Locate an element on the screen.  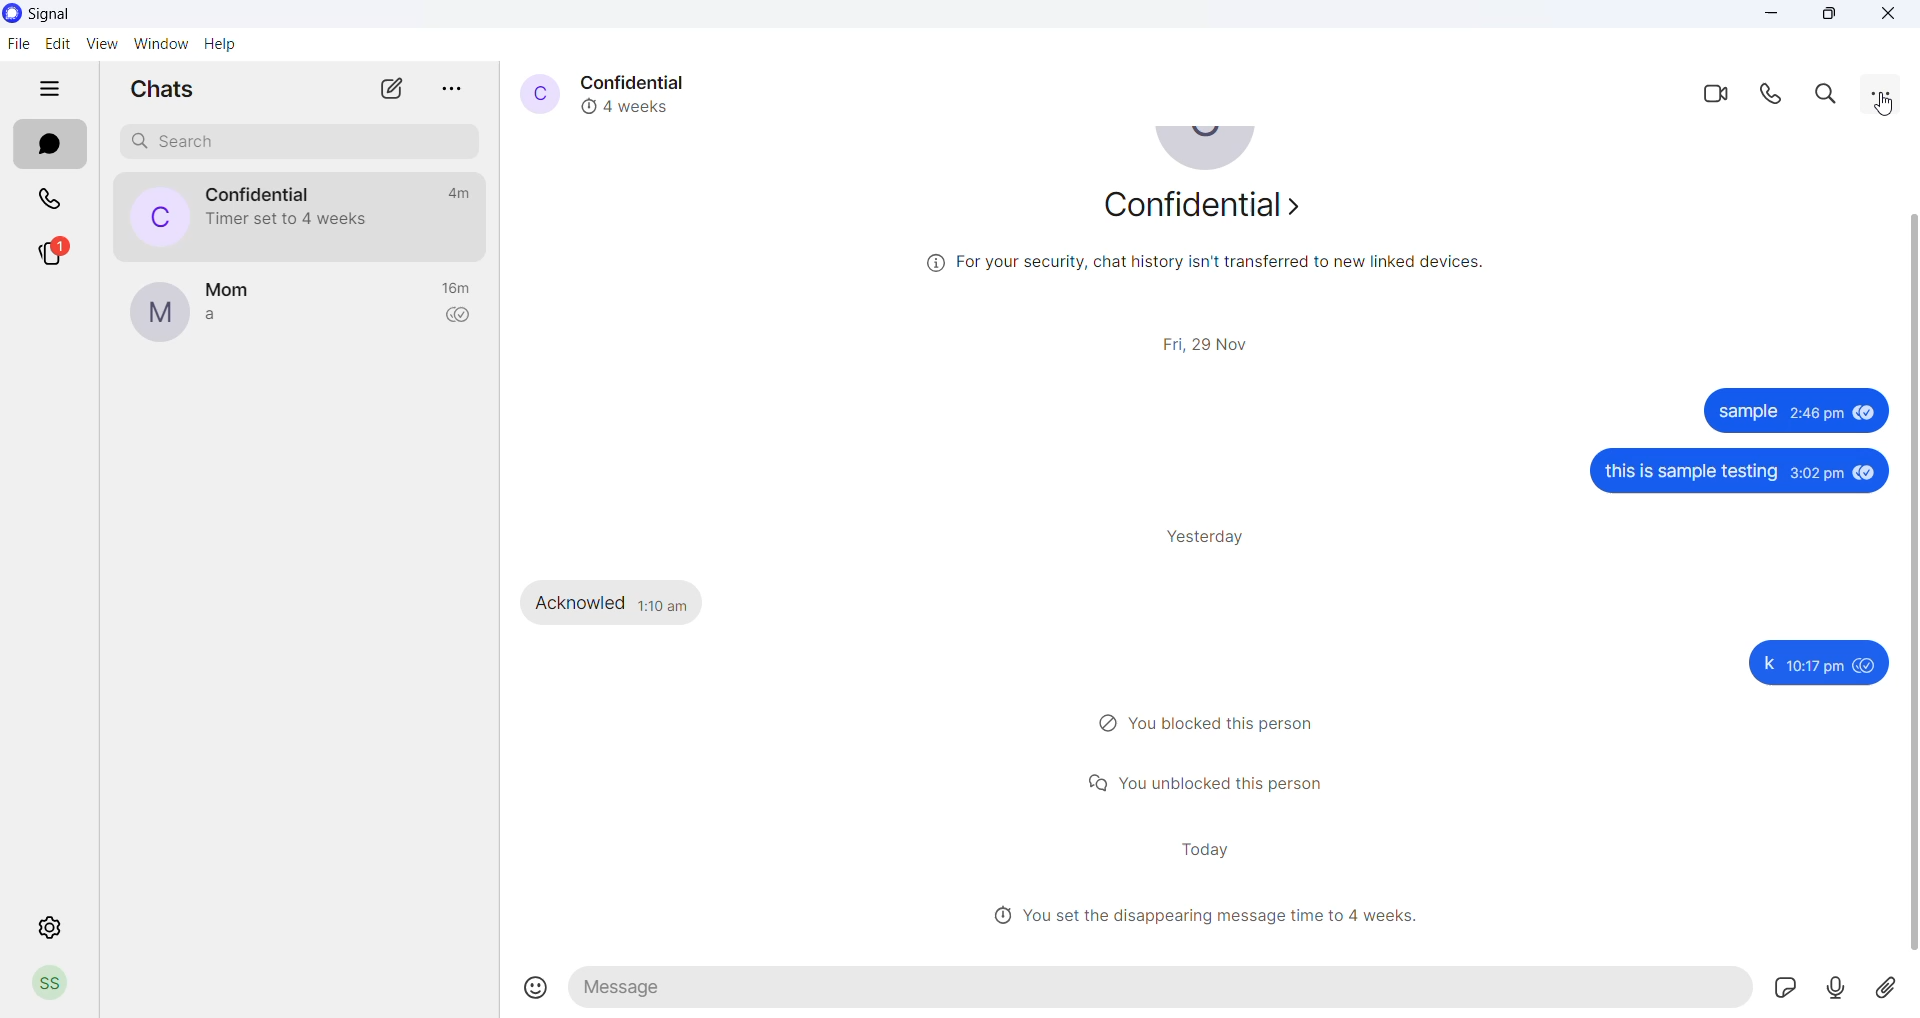
video call is located at coordinates (1719, 92).